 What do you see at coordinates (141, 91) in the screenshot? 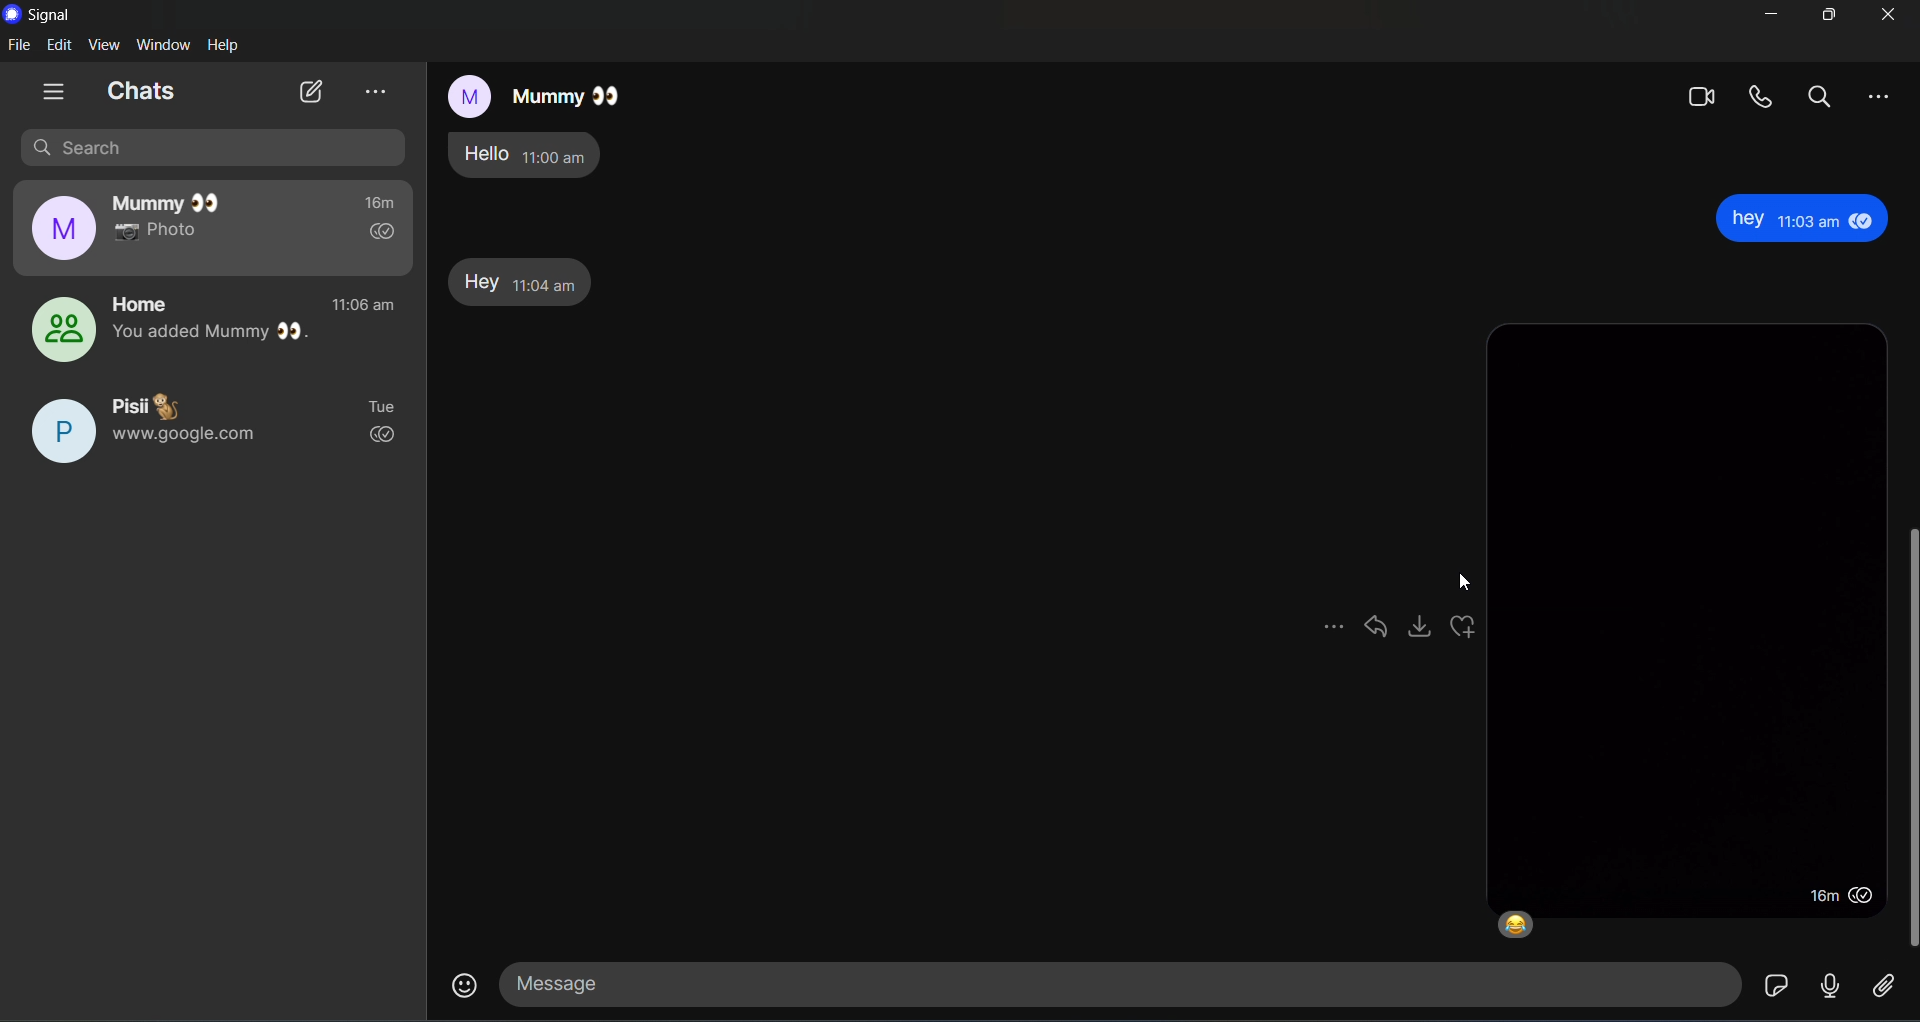
I see `chats` at bounding box center [141, 91].